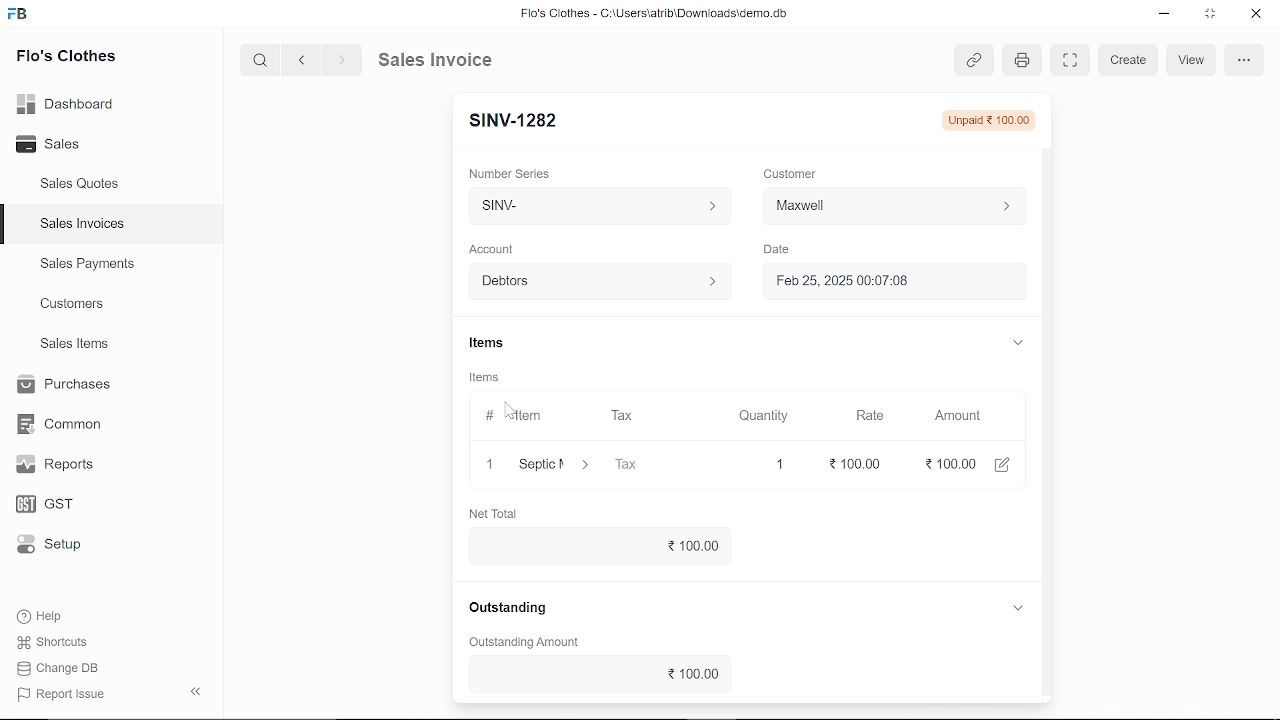  Describe the element at coordinates (596, 281) in the screenshot. I see `Debtors` at that location.